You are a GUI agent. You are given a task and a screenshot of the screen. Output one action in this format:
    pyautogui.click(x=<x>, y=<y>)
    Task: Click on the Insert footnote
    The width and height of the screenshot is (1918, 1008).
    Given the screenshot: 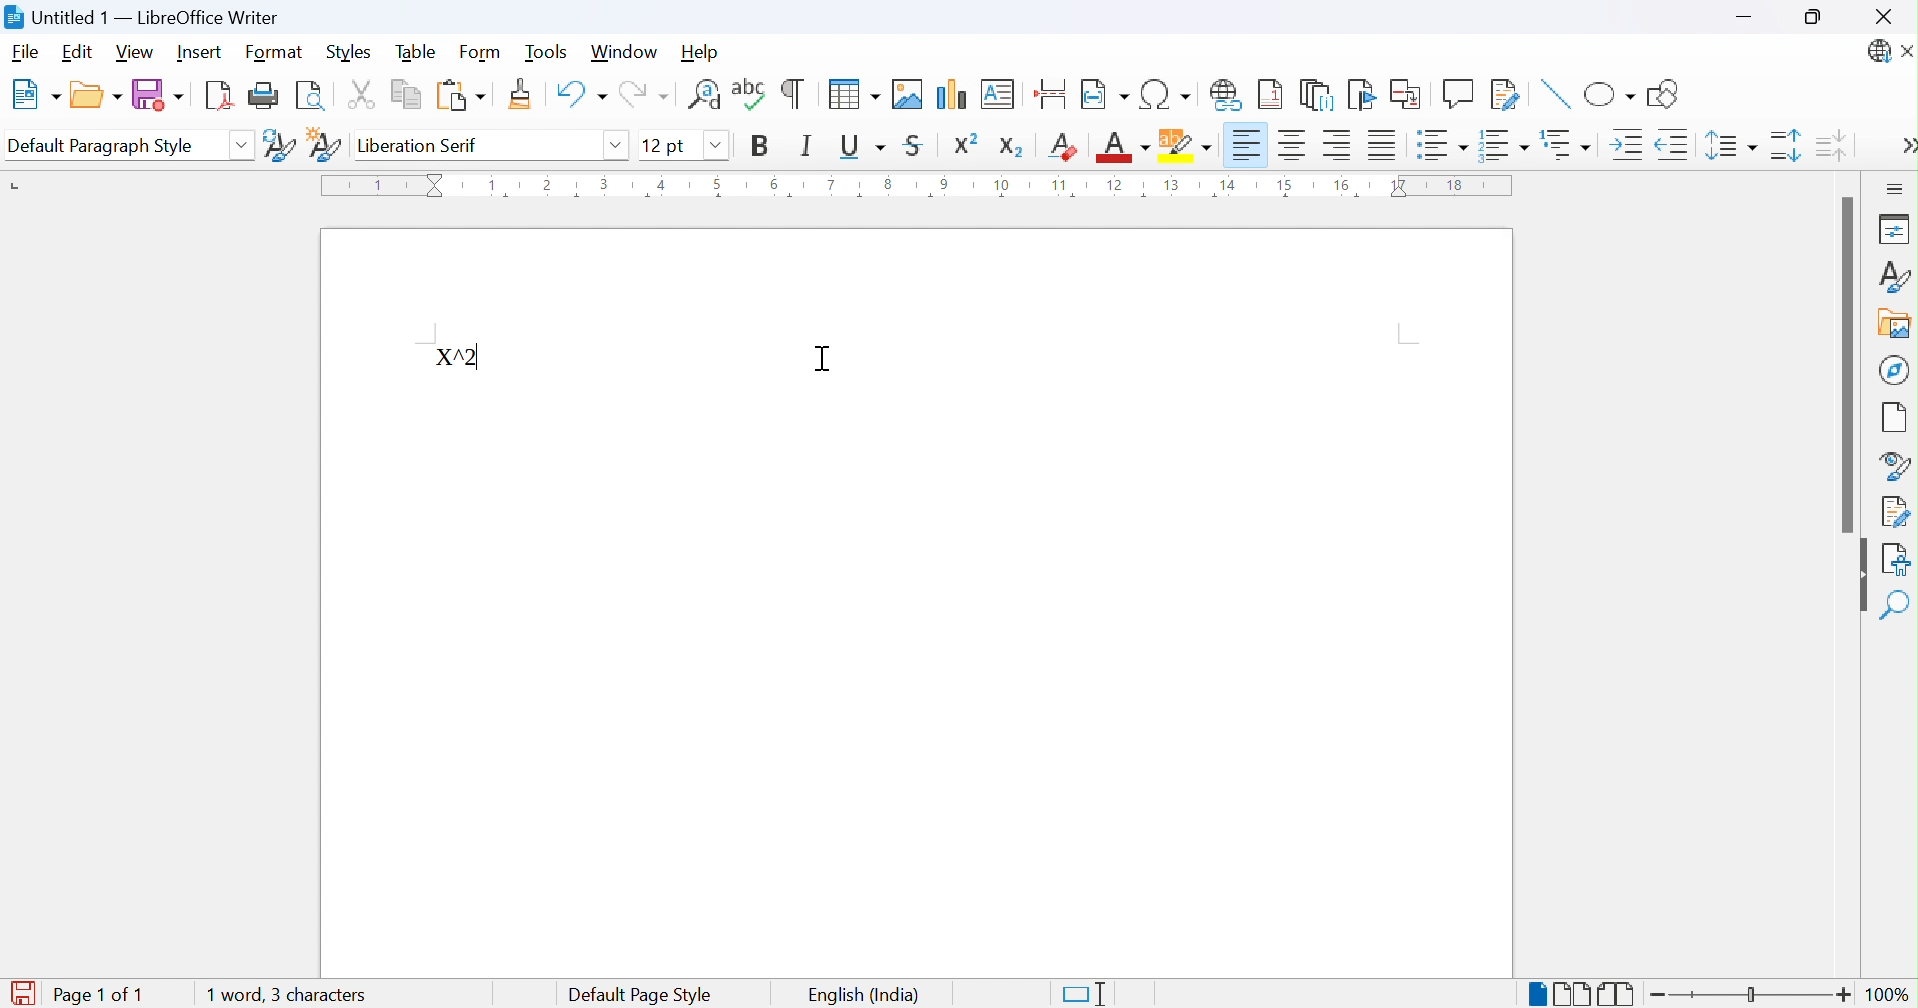 What is the action you would take?
    pyautogui.click(x=1270, y=96)
    